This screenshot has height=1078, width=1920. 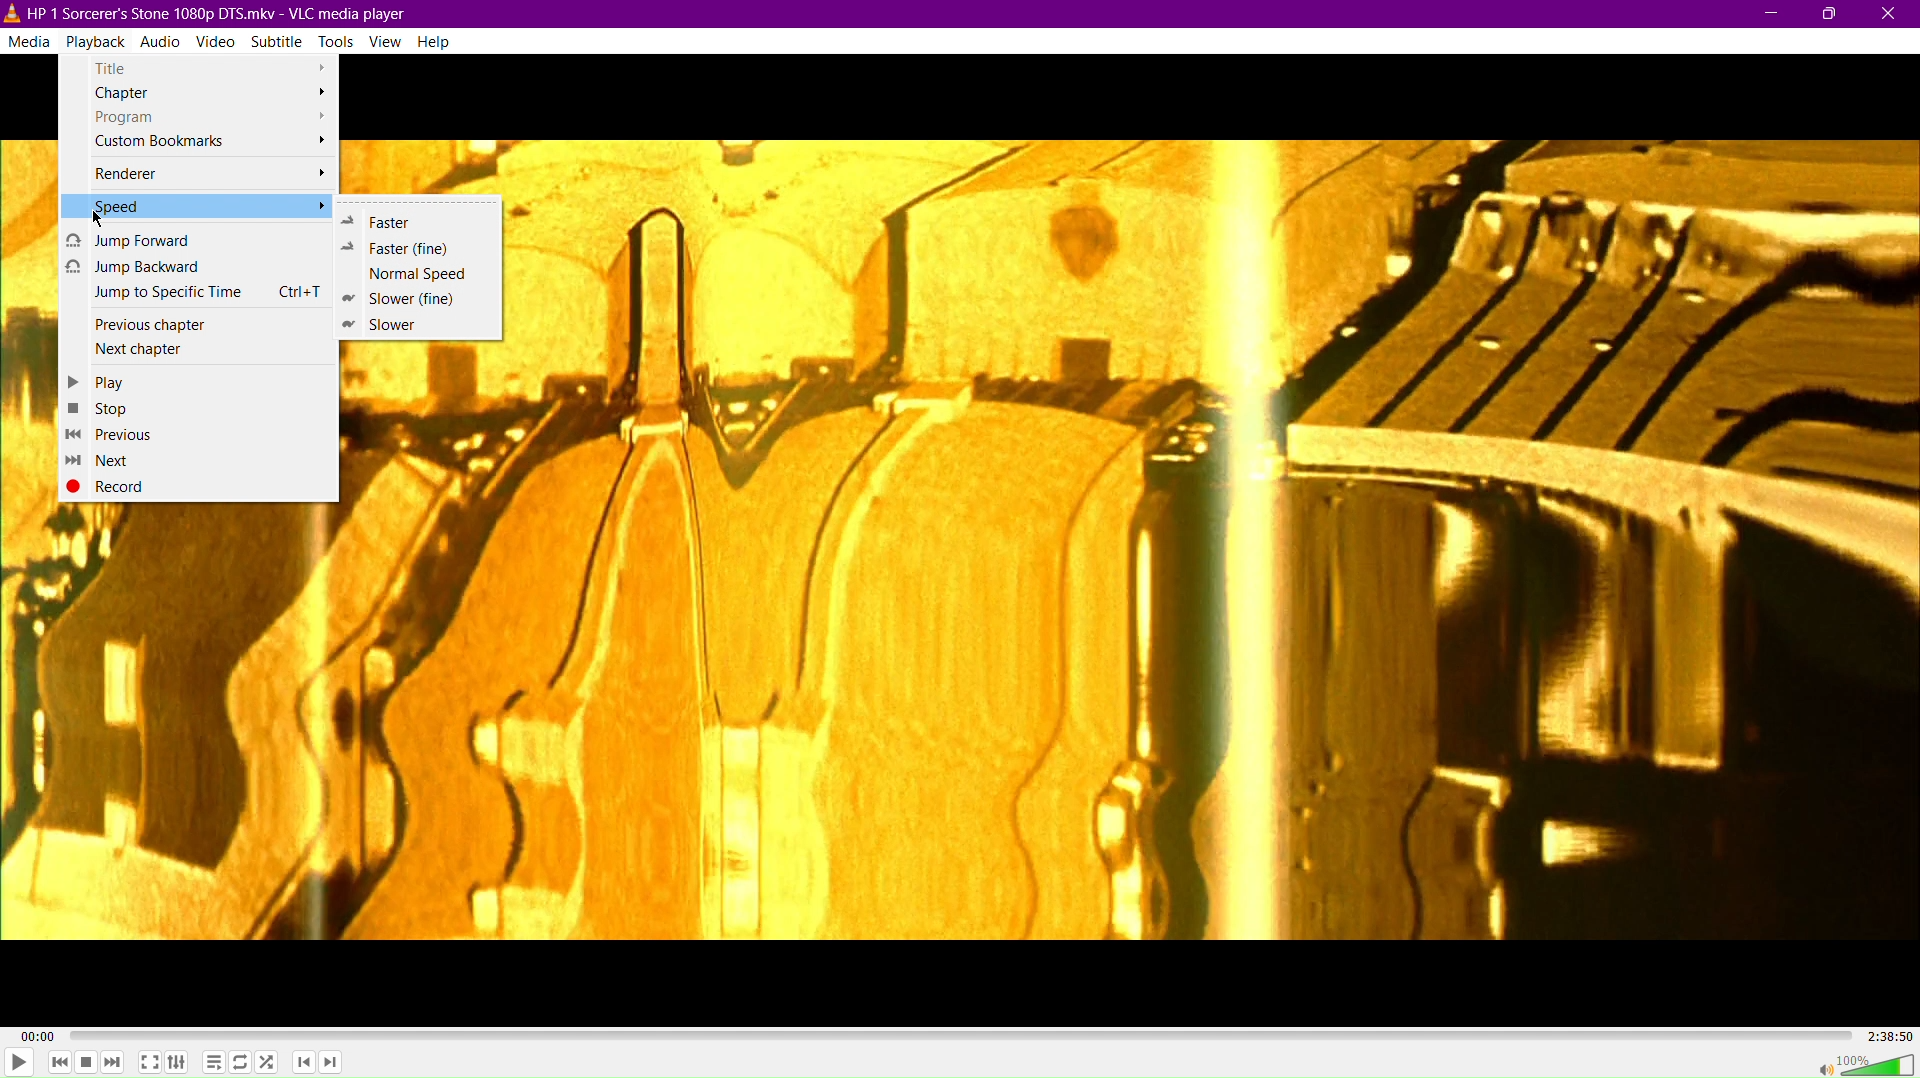 I want to click on Extended Settings, so click(x=178, y=1060).